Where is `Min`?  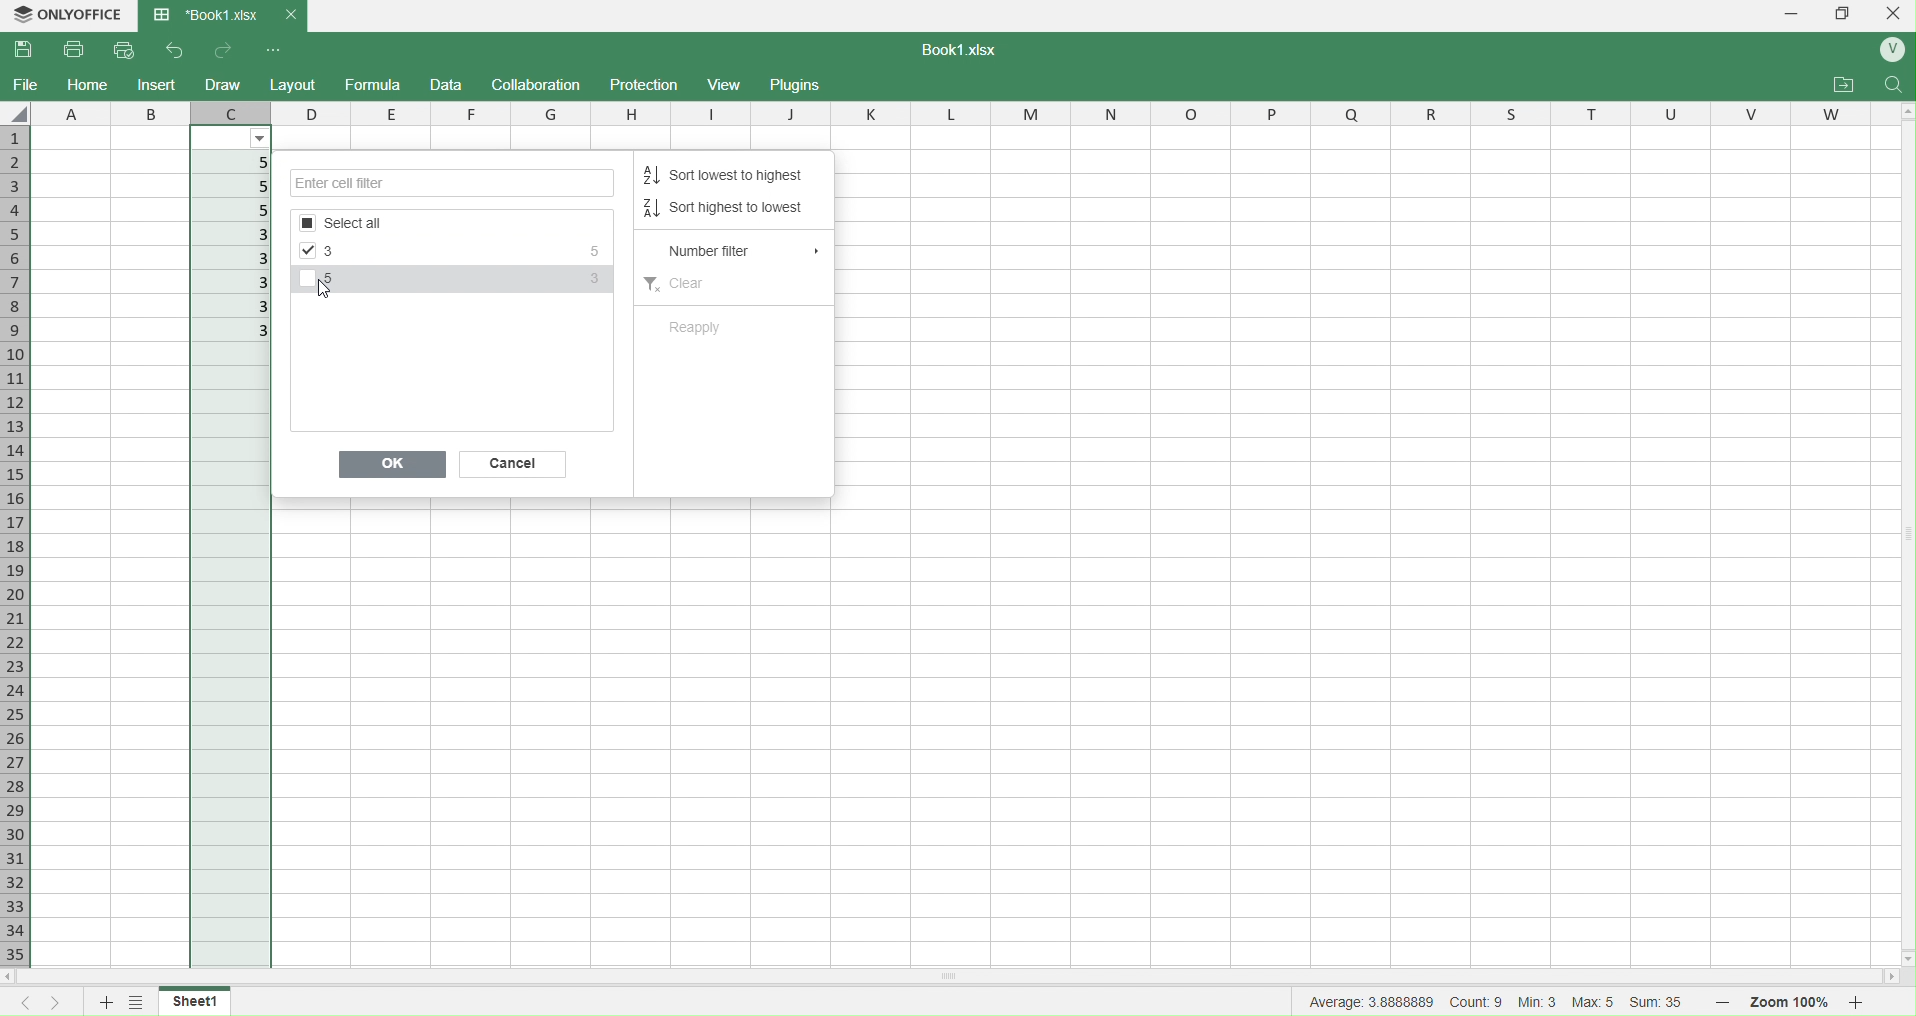
Min is located at coordinates (1538, 1003).